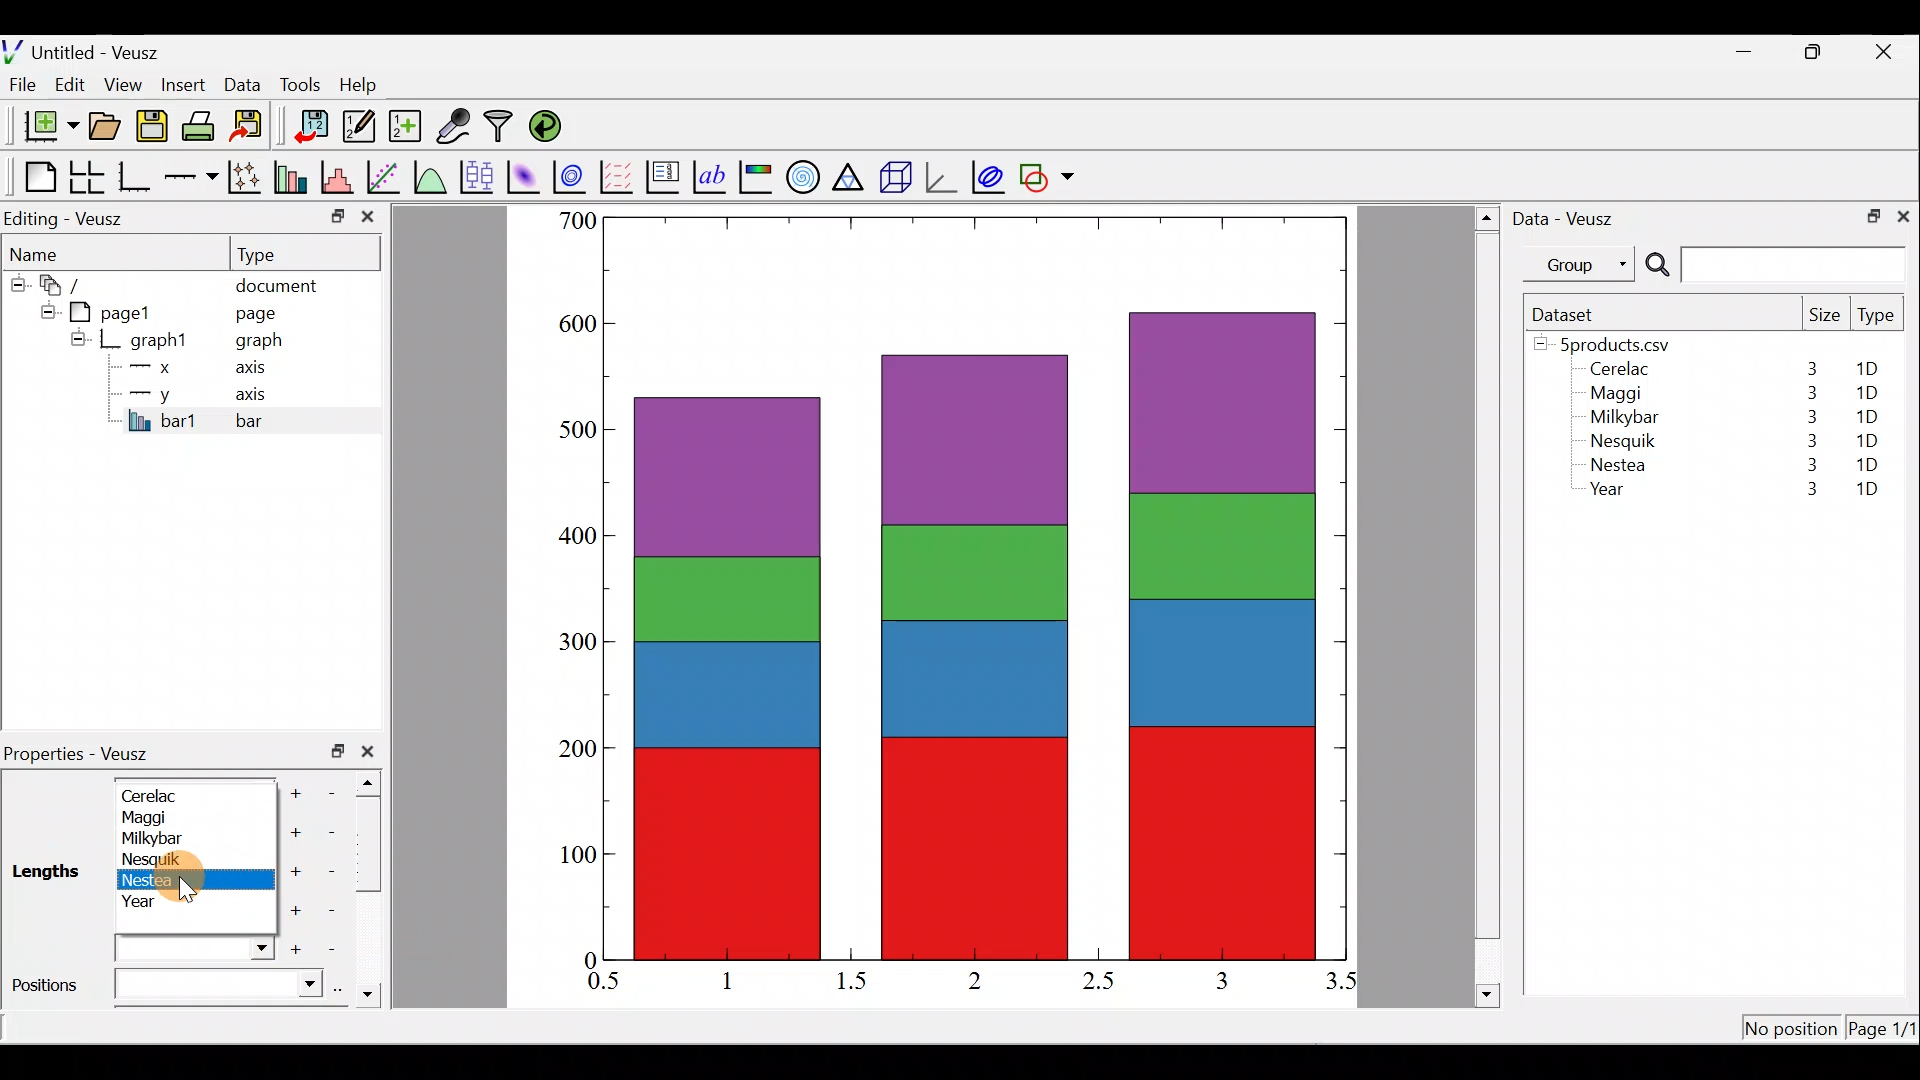  I want to click on 100, so click(571, 858).